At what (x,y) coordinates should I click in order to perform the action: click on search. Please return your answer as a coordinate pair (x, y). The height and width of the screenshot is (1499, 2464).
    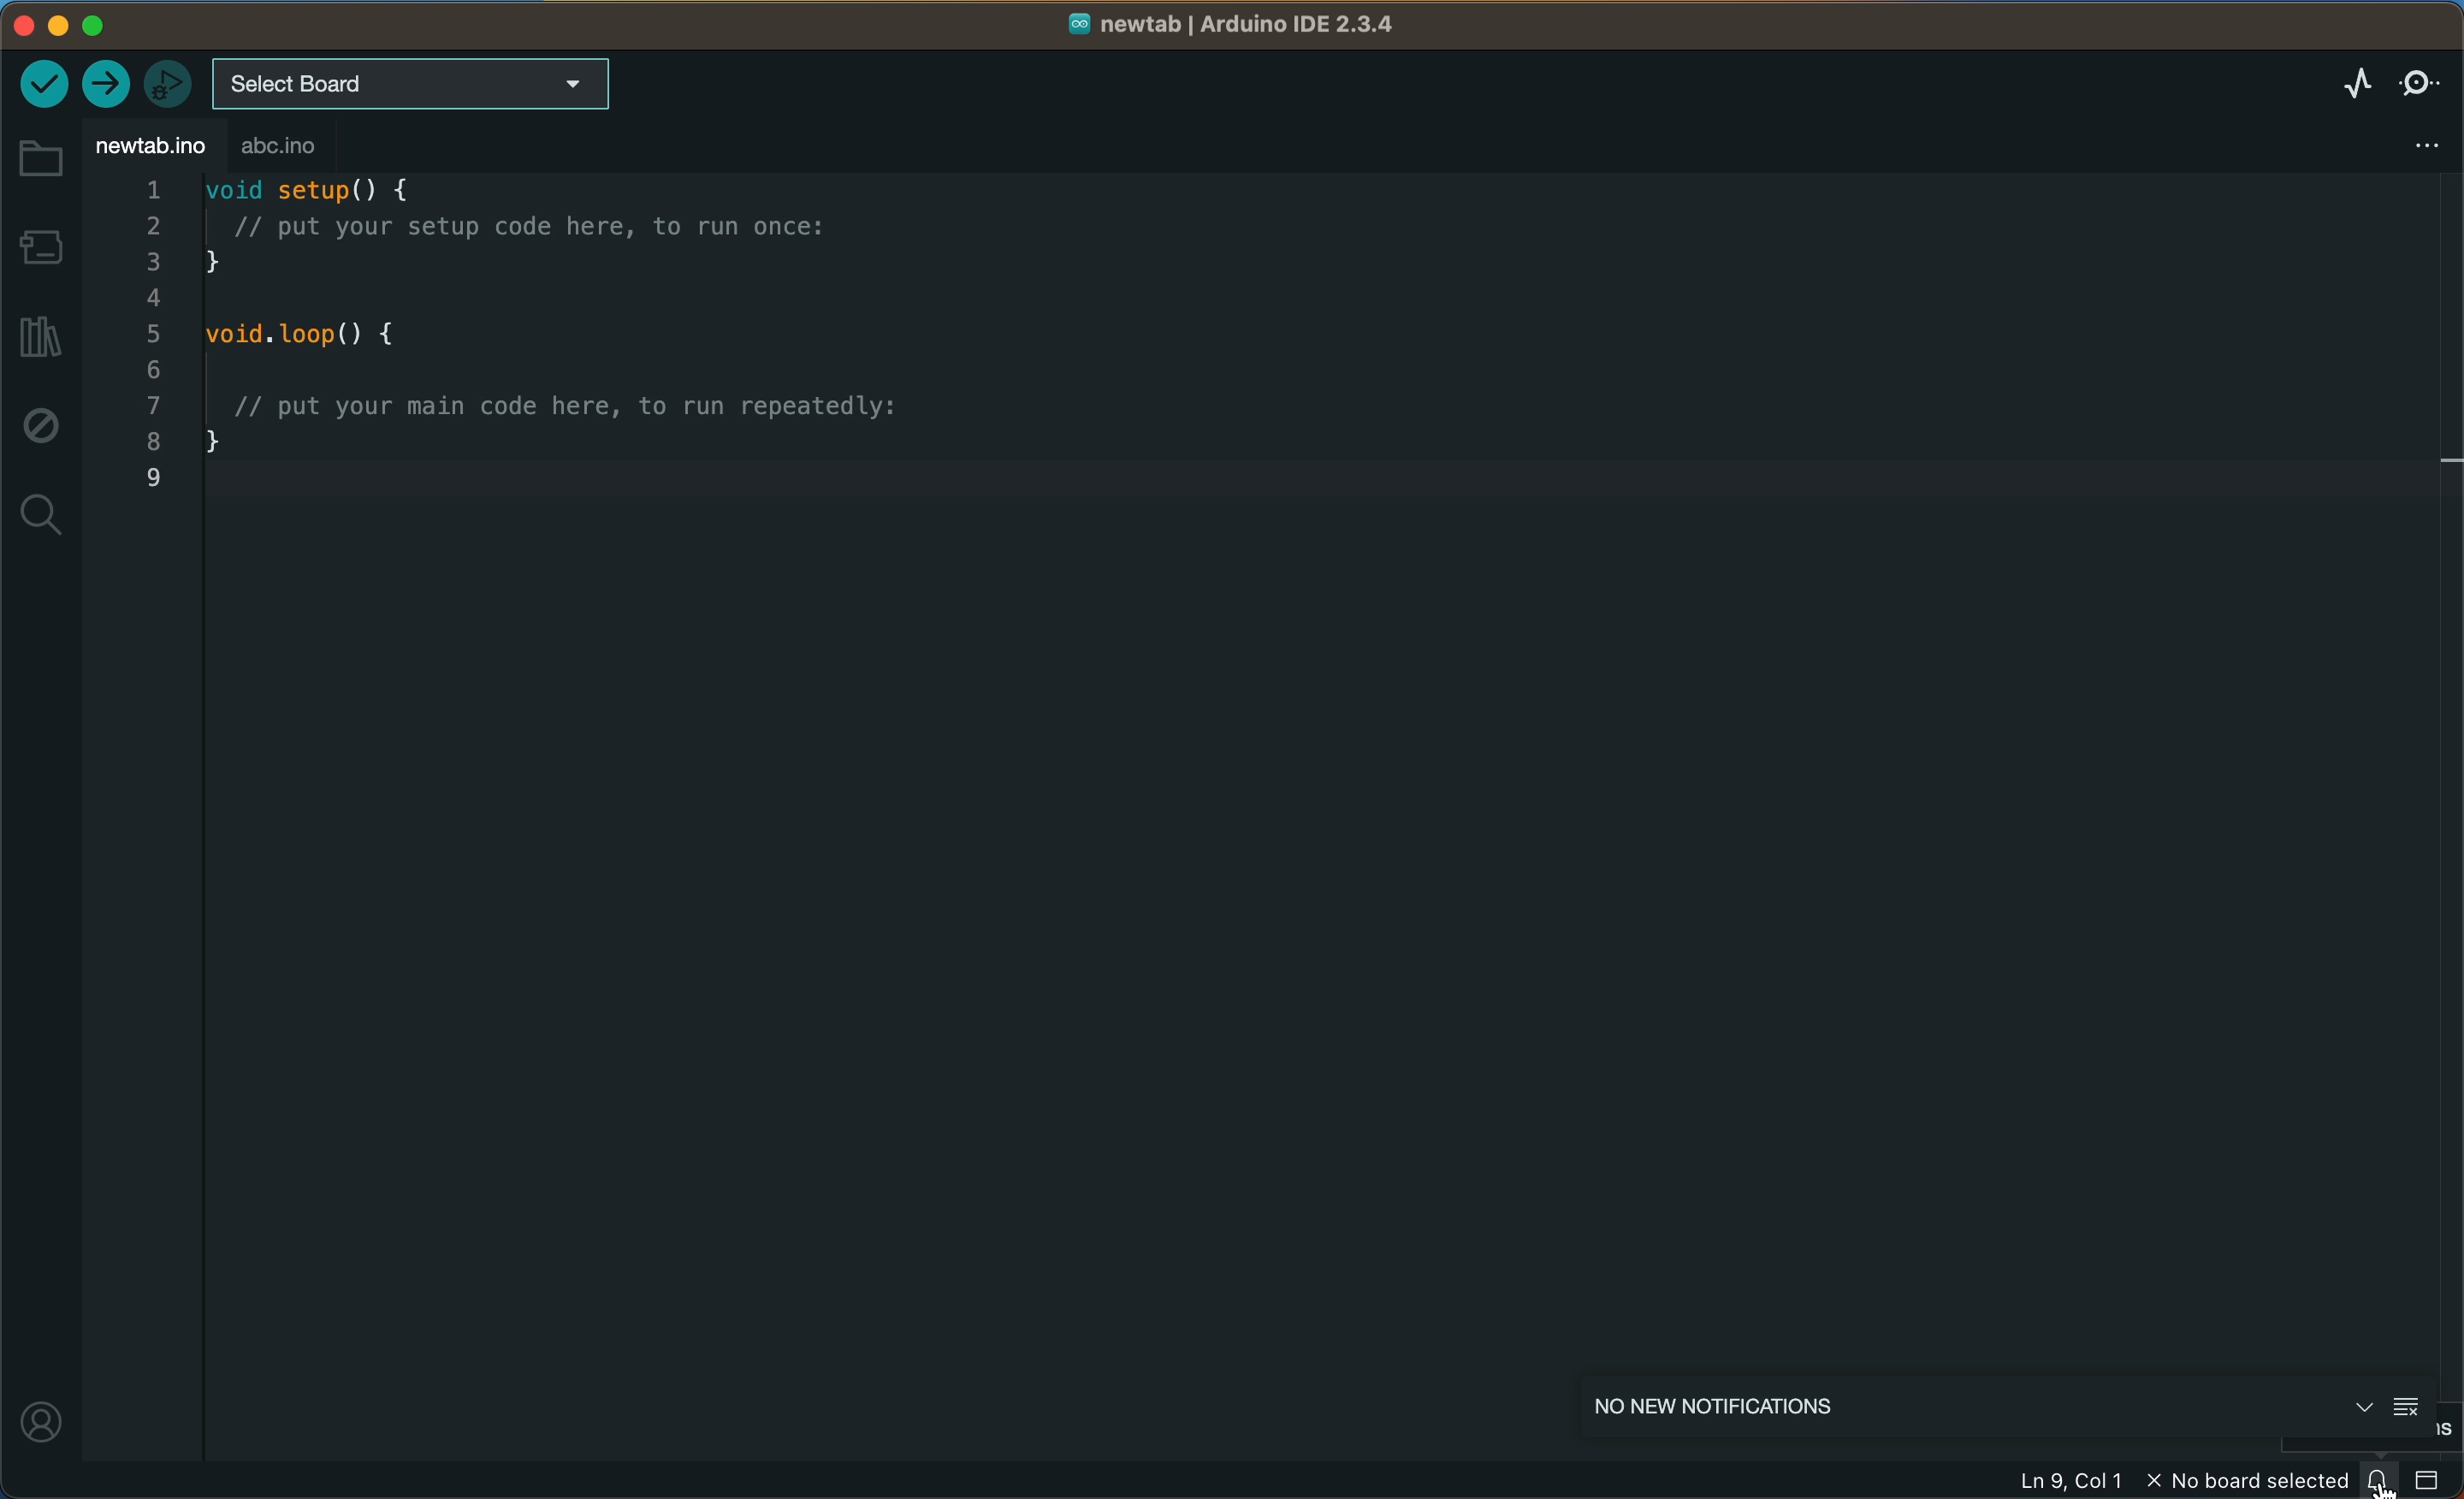
    Looking at the image, I should click on (37, 516).